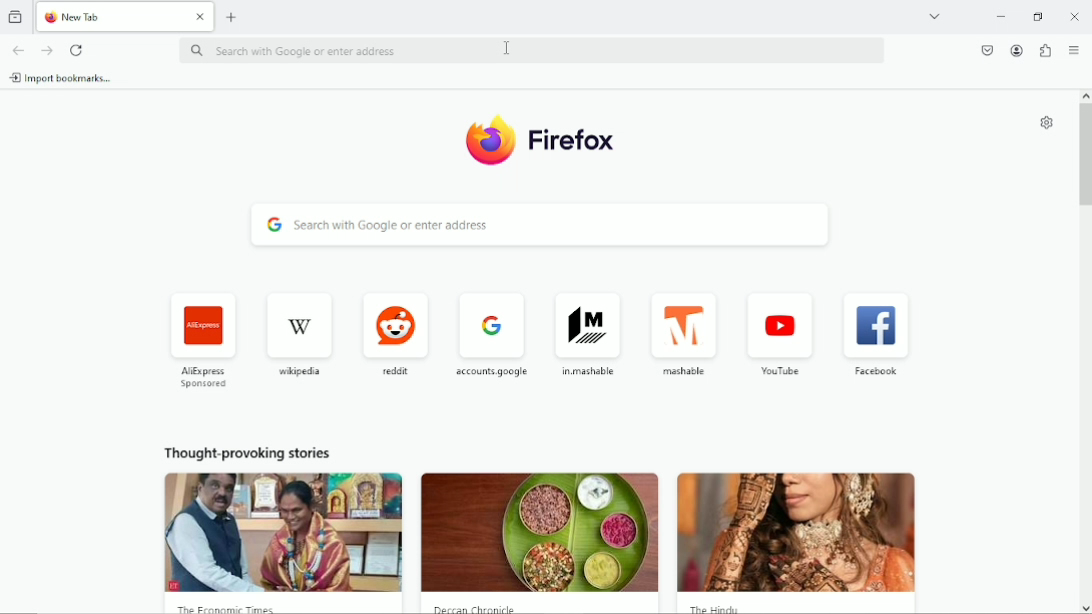 The width and height of the screenshot is (1092, 614). What do you see at coordinates (1074, 50) in the screenshot?
I see `open application menu` at bounding box center [1074, 50].